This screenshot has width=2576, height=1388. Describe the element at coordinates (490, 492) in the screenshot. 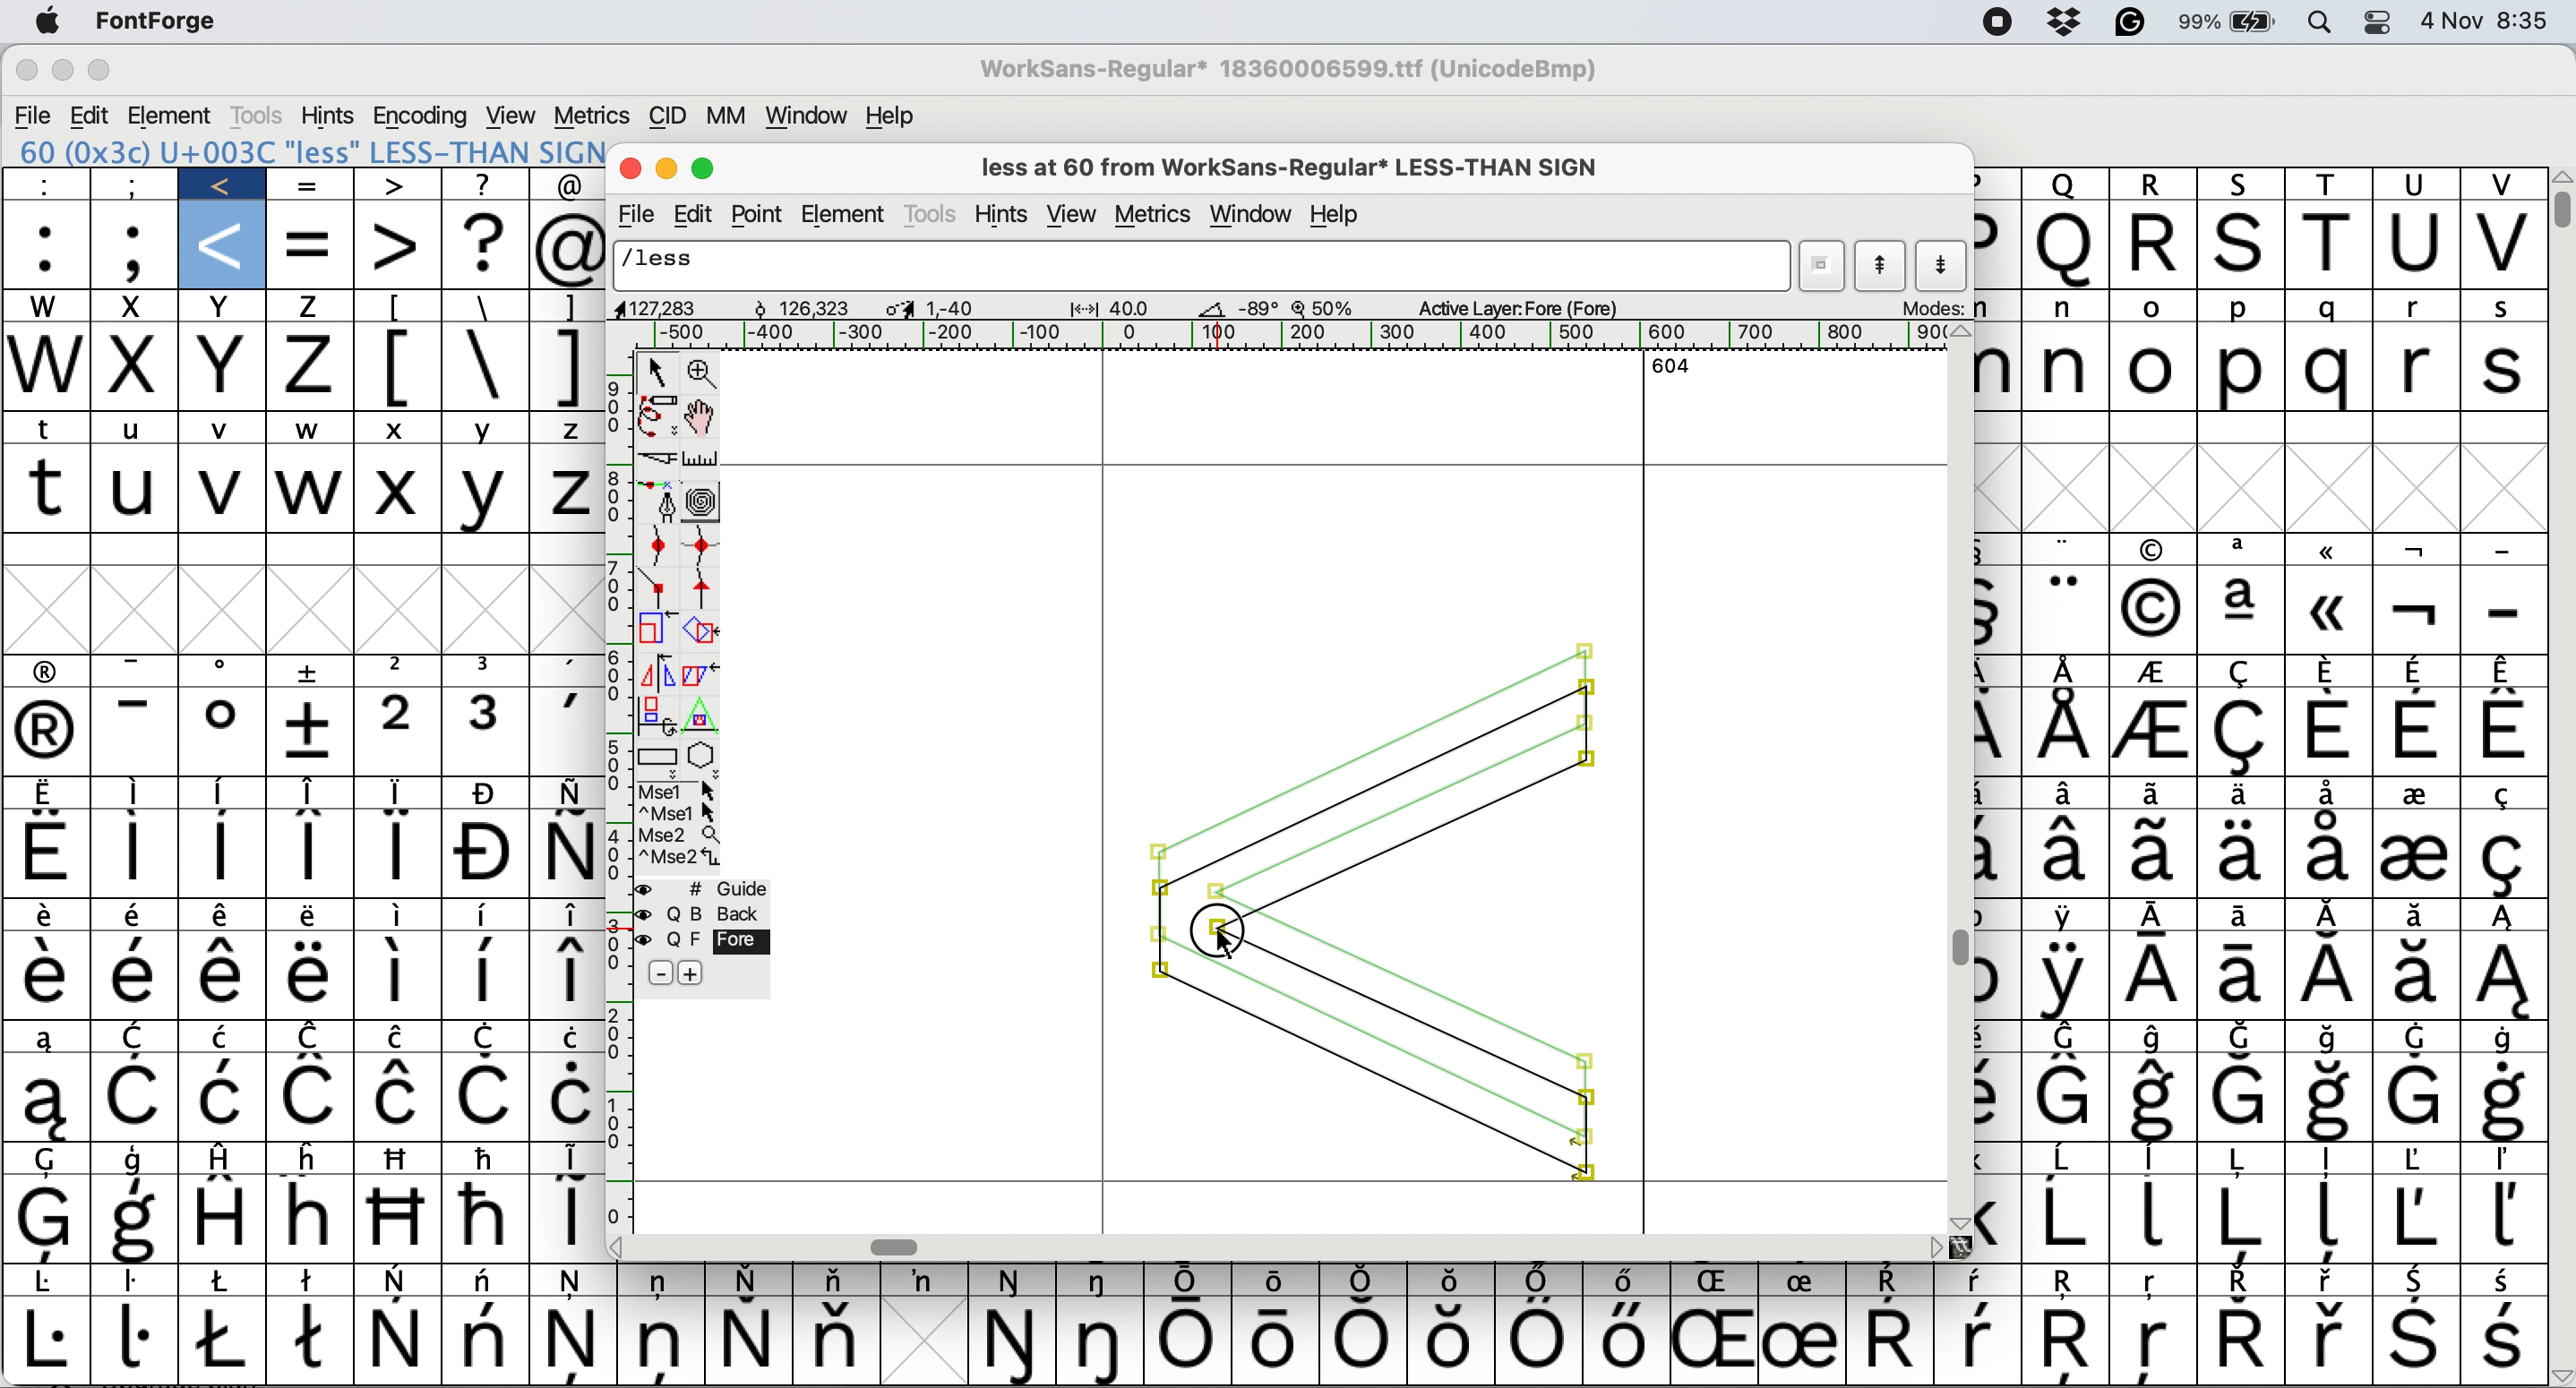

I see `Y` at that location.